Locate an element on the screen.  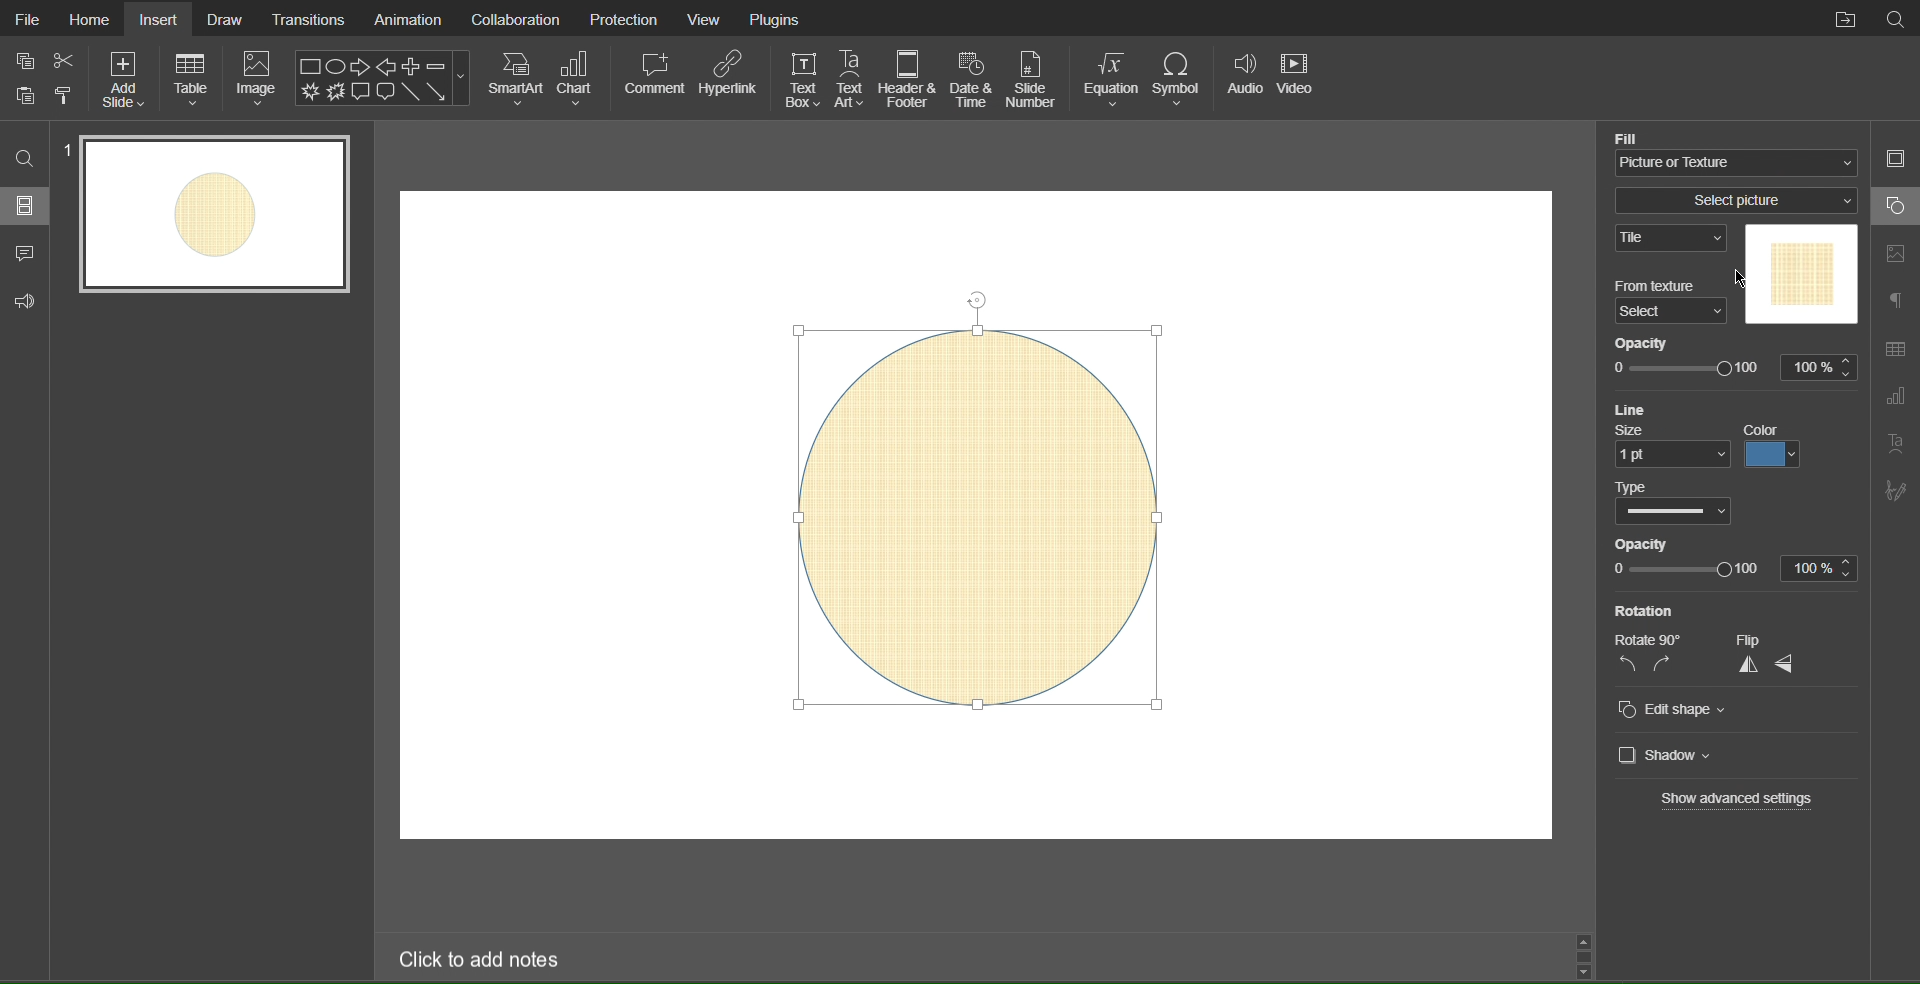
File is located at coordinates (24, 17).